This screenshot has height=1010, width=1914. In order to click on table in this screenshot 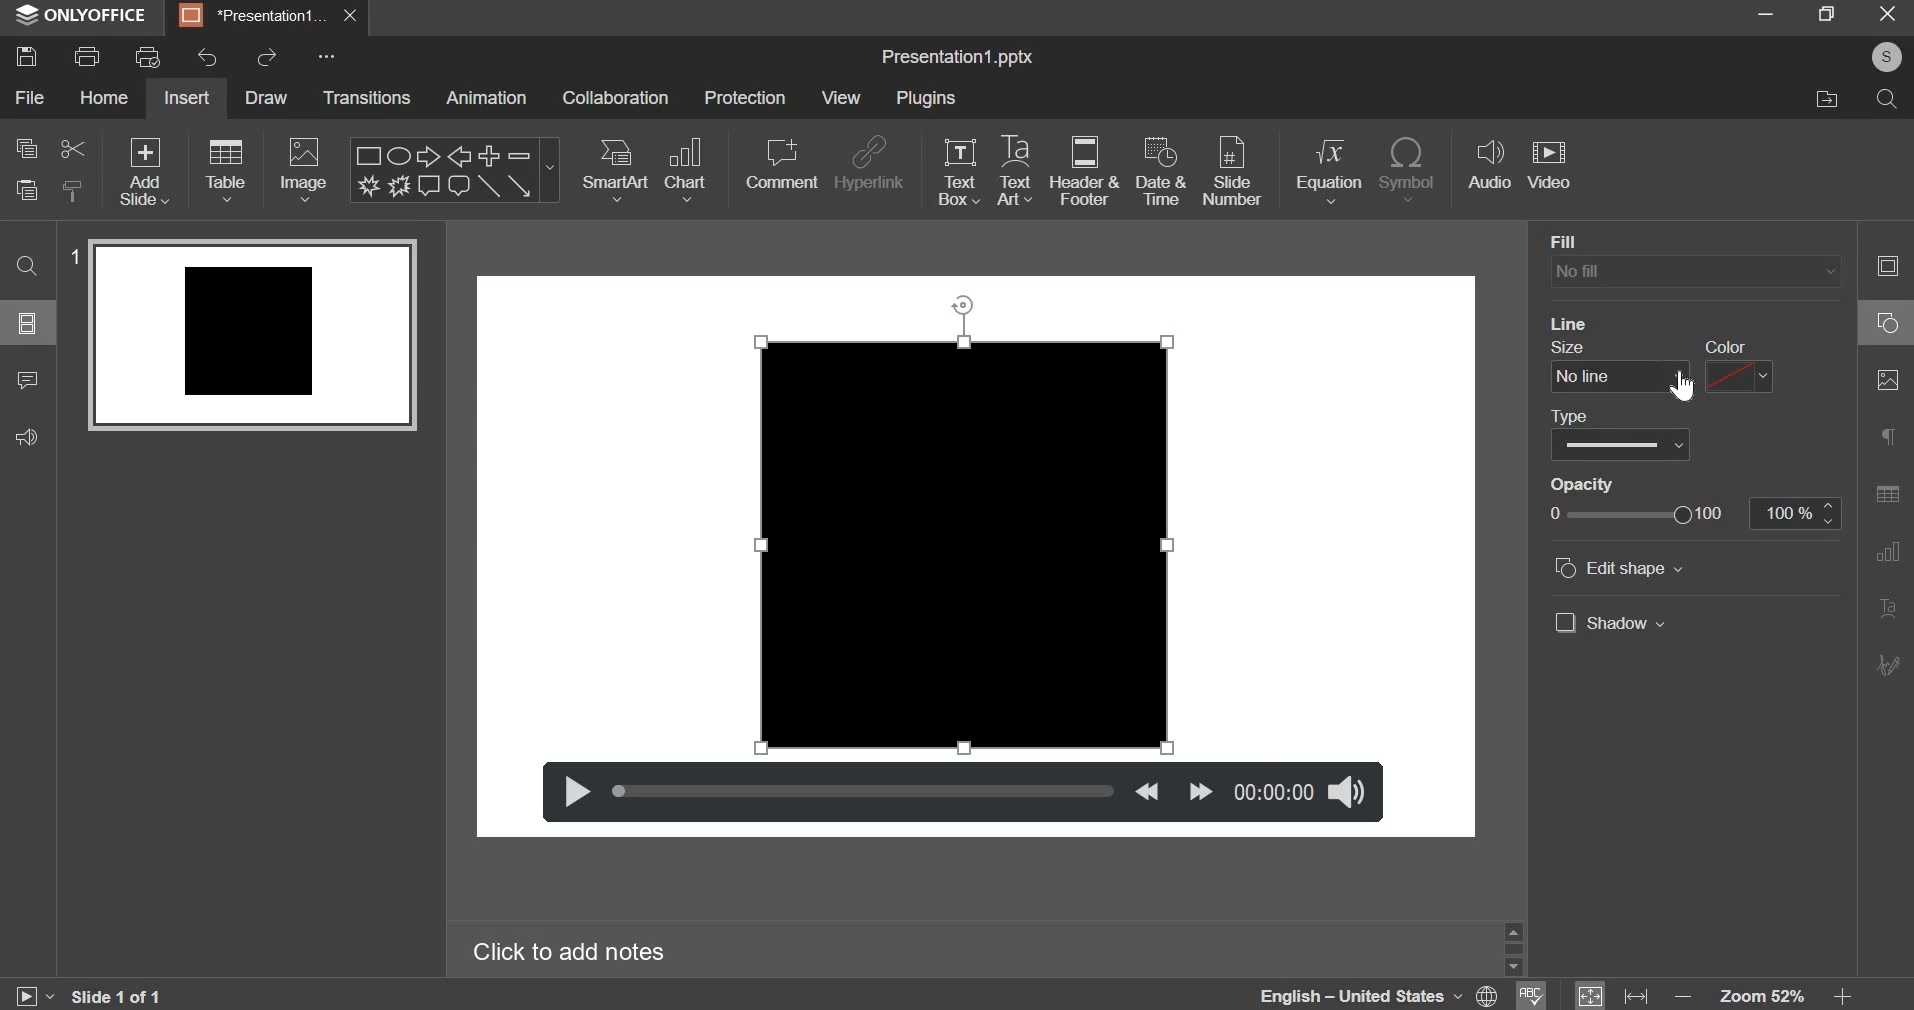, I will do `click(225, 175)`.